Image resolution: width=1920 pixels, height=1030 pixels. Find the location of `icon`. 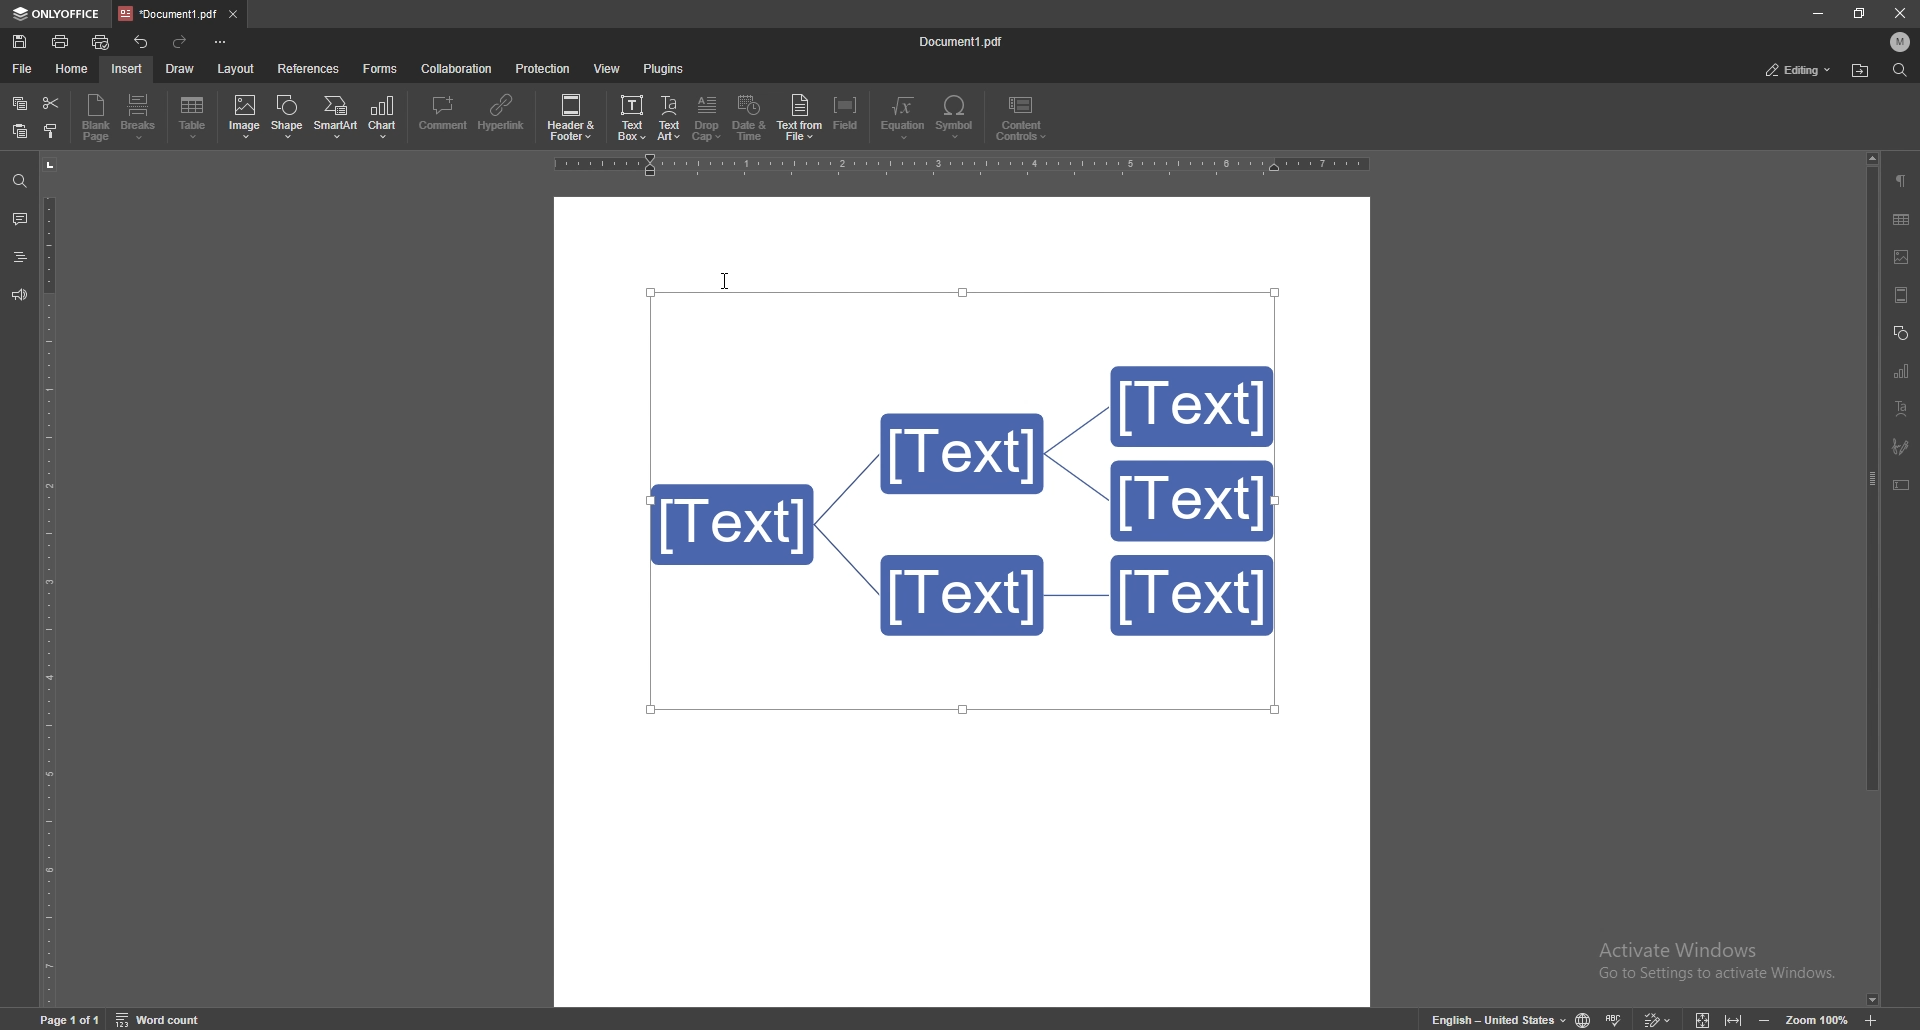

icon is located at coordinates (1765, 1019).